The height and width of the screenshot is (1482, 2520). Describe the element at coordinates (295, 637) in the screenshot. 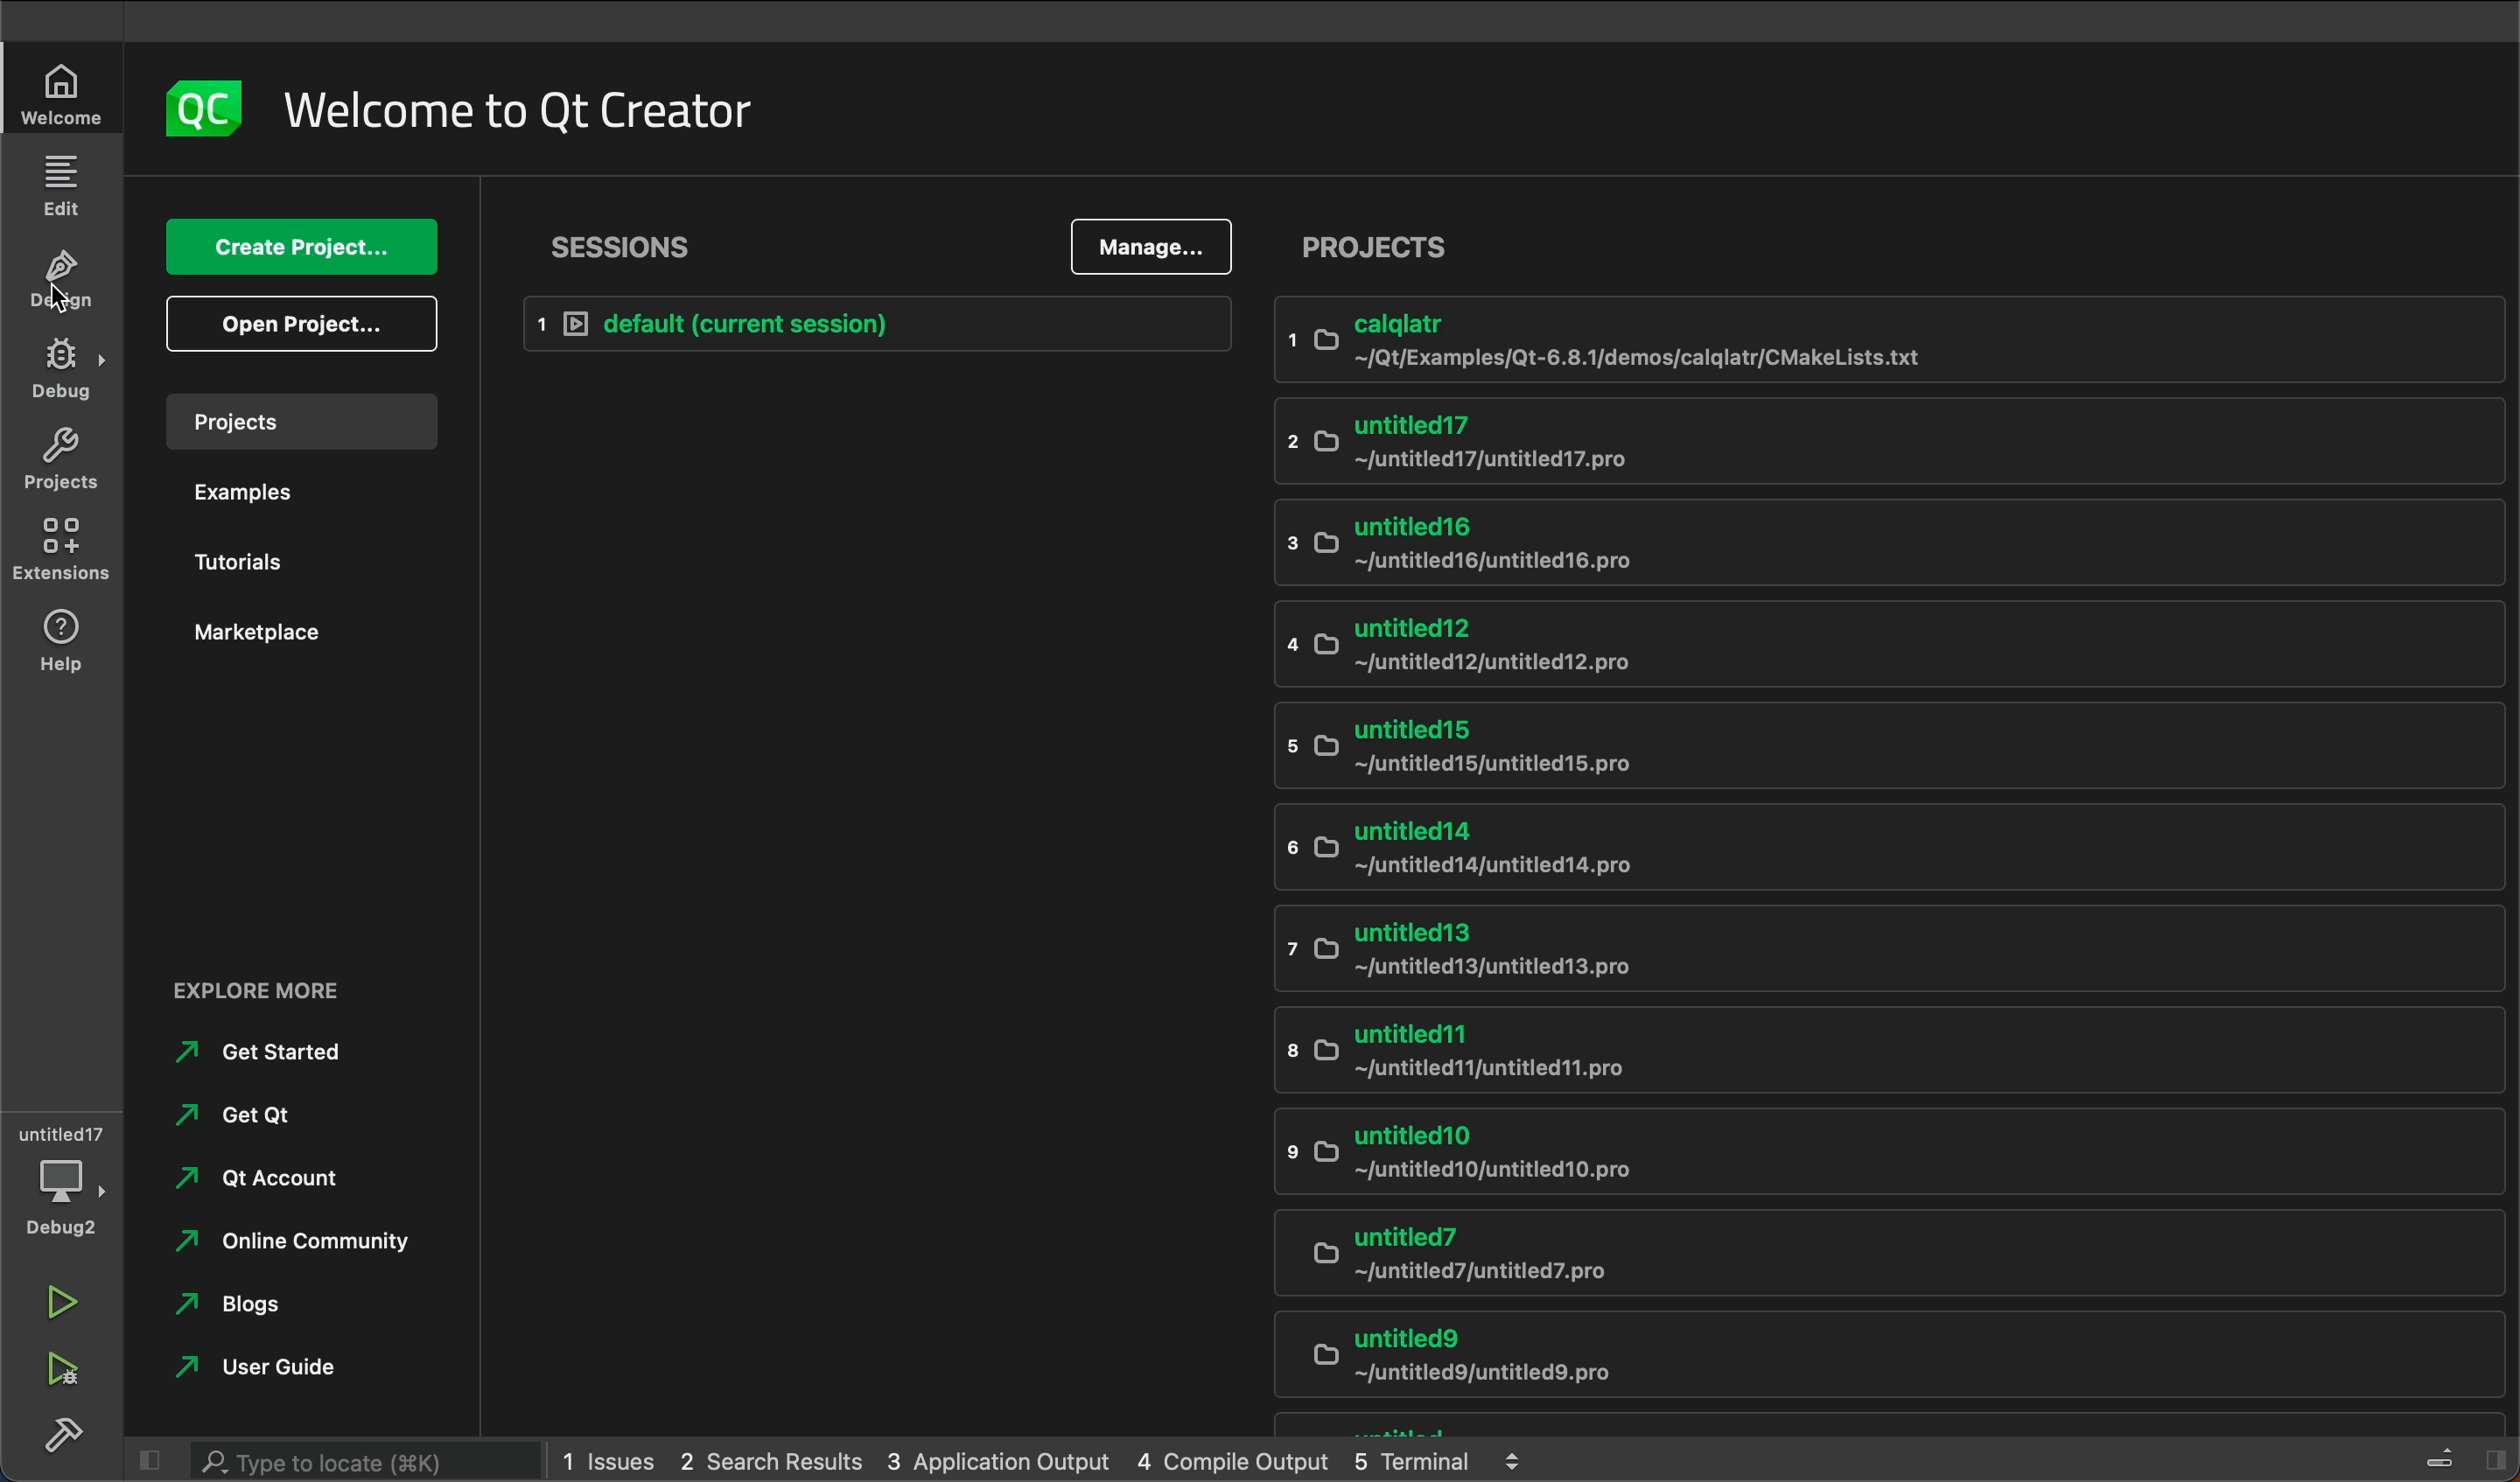

I see `marketplace` at that location.